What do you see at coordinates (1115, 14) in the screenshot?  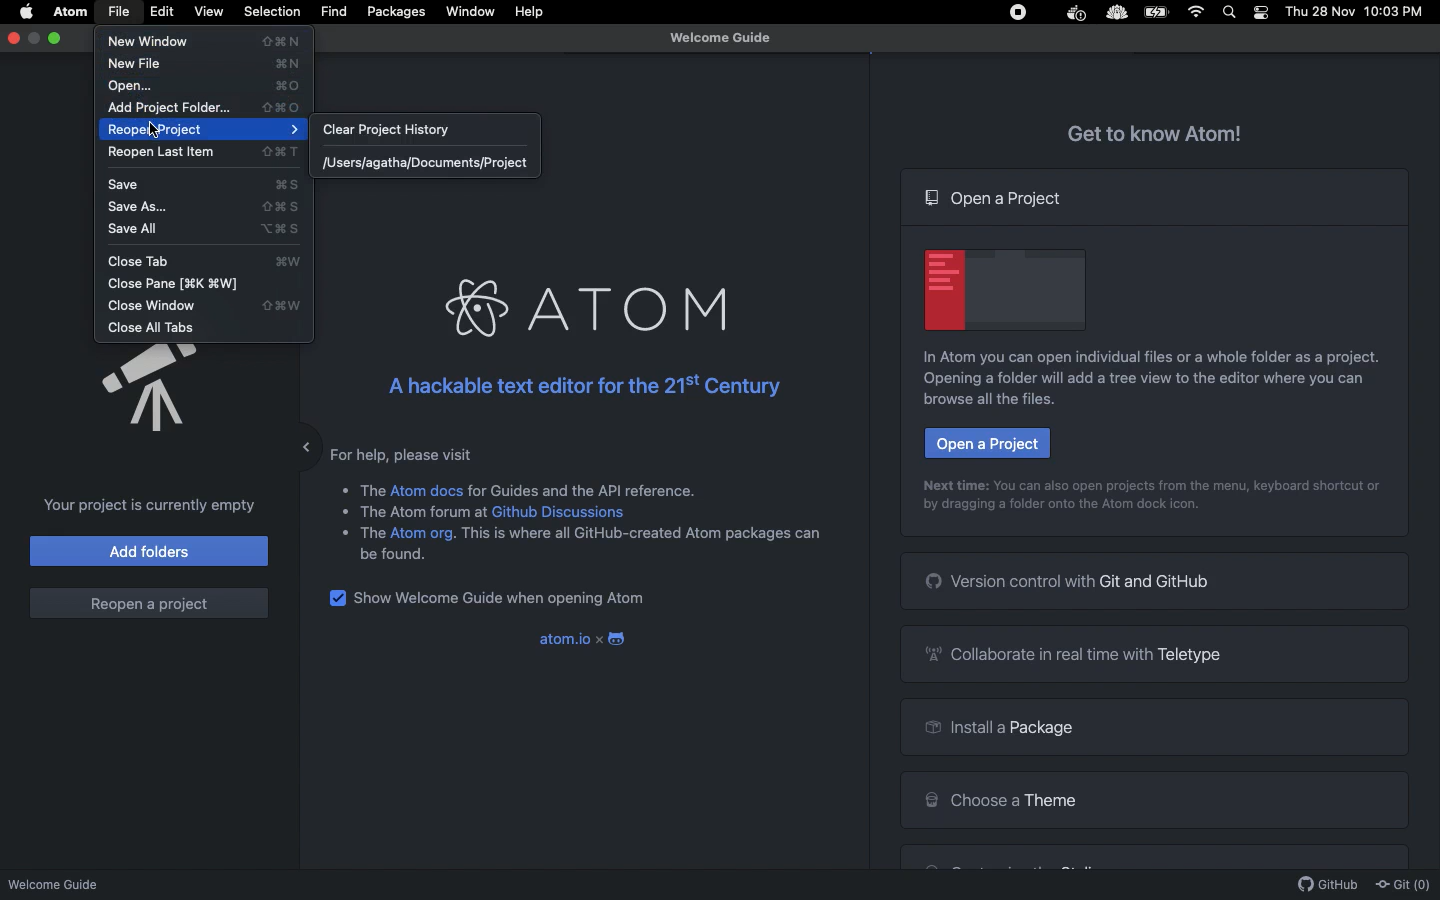 I see `` at bounding box center [1115, 14].